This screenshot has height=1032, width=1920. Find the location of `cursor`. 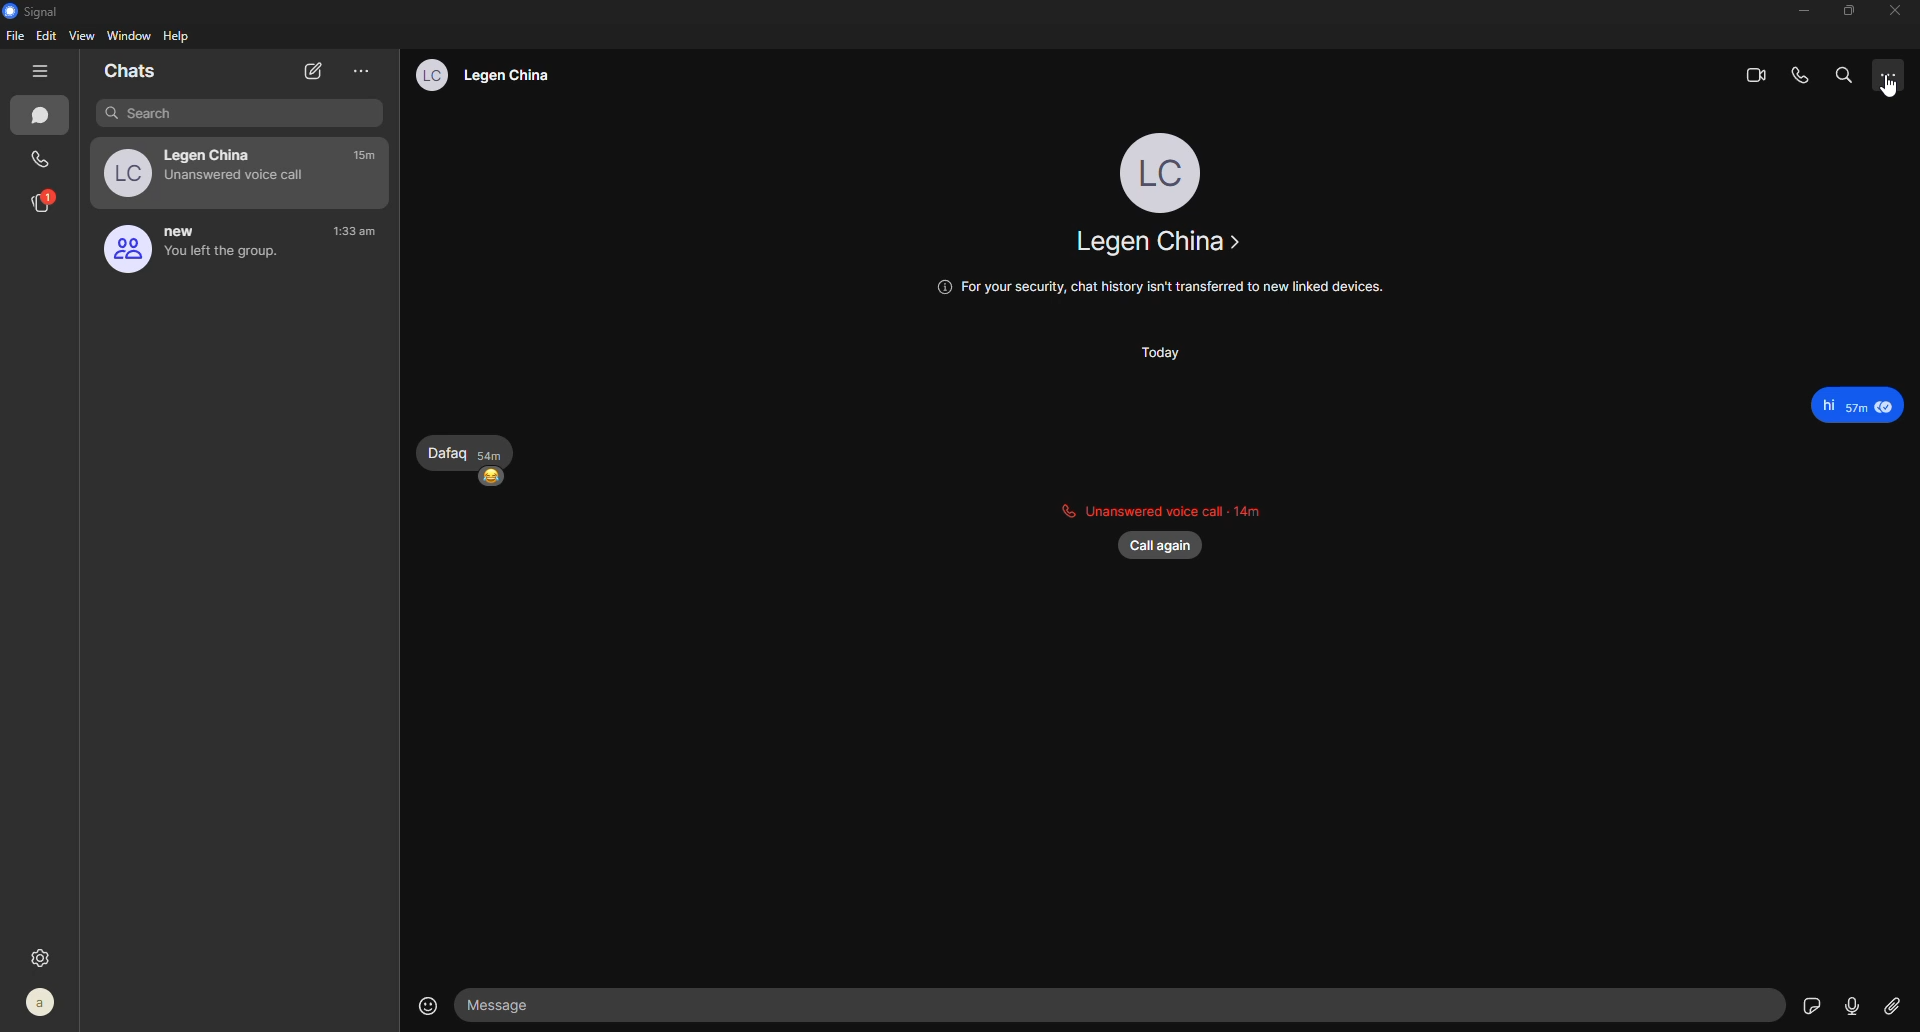

cursor is located at coordinates (1898, 91).